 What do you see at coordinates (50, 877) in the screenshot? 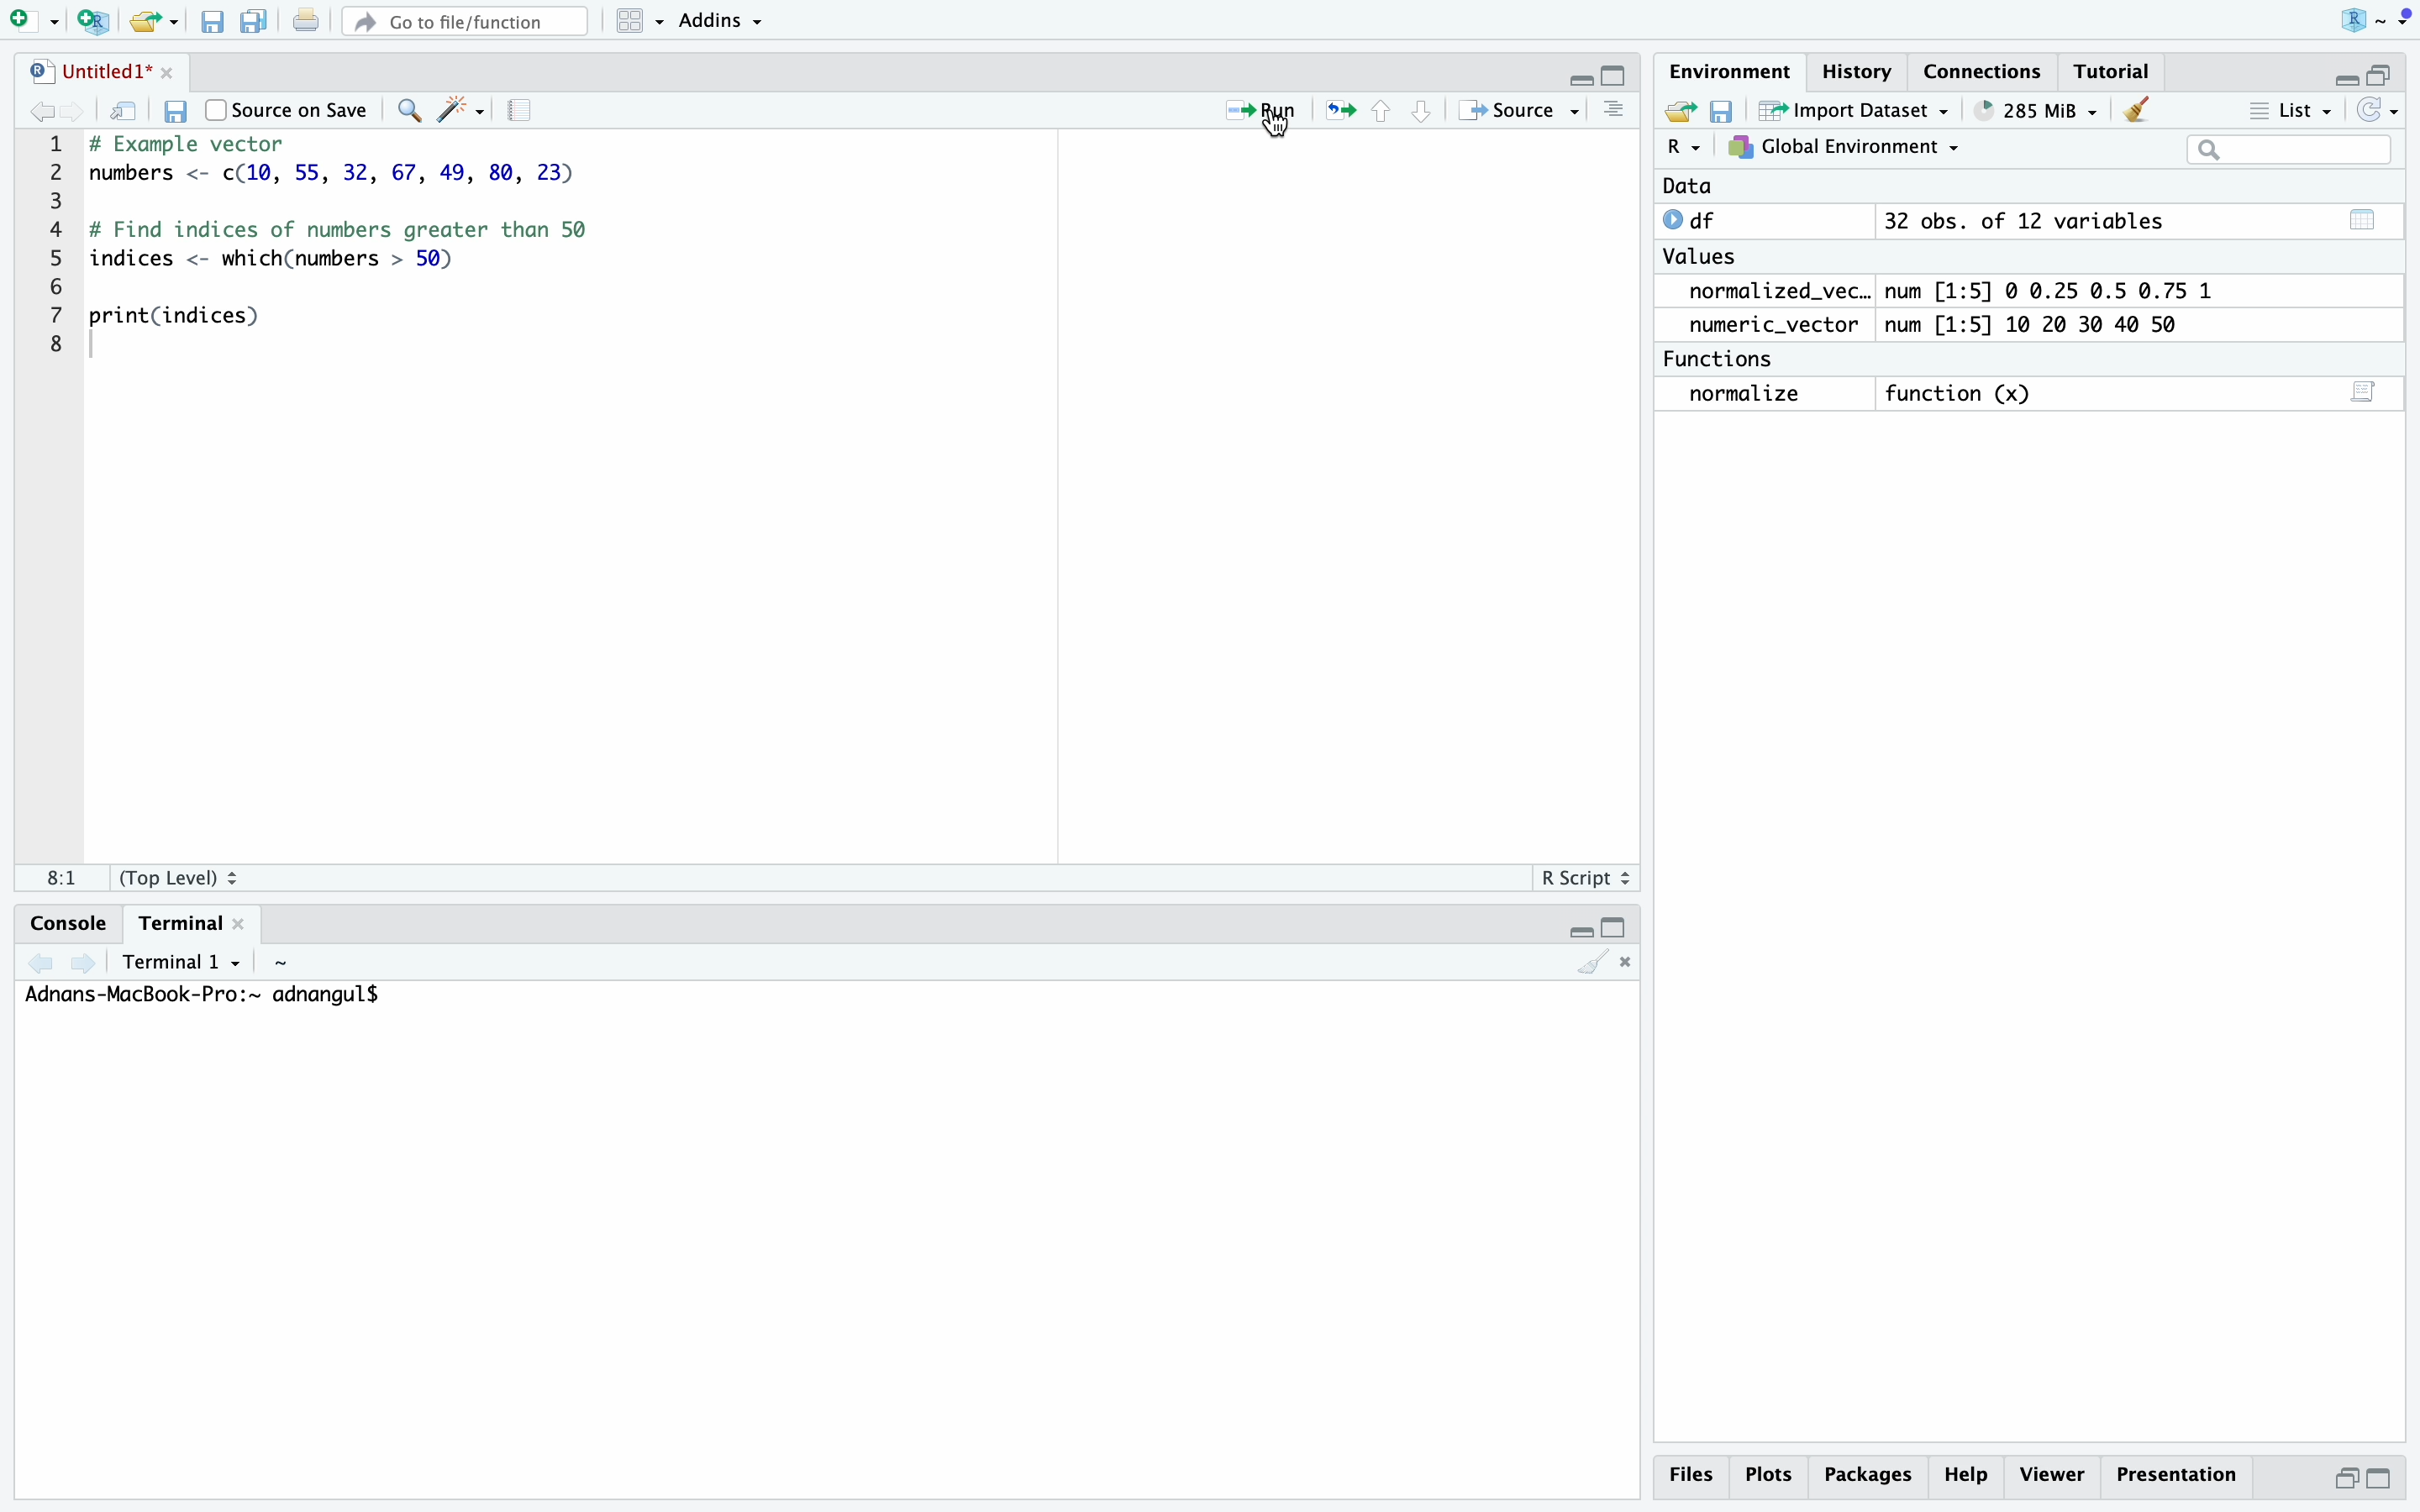
I see `1:1` at bounding box center [50, 877].